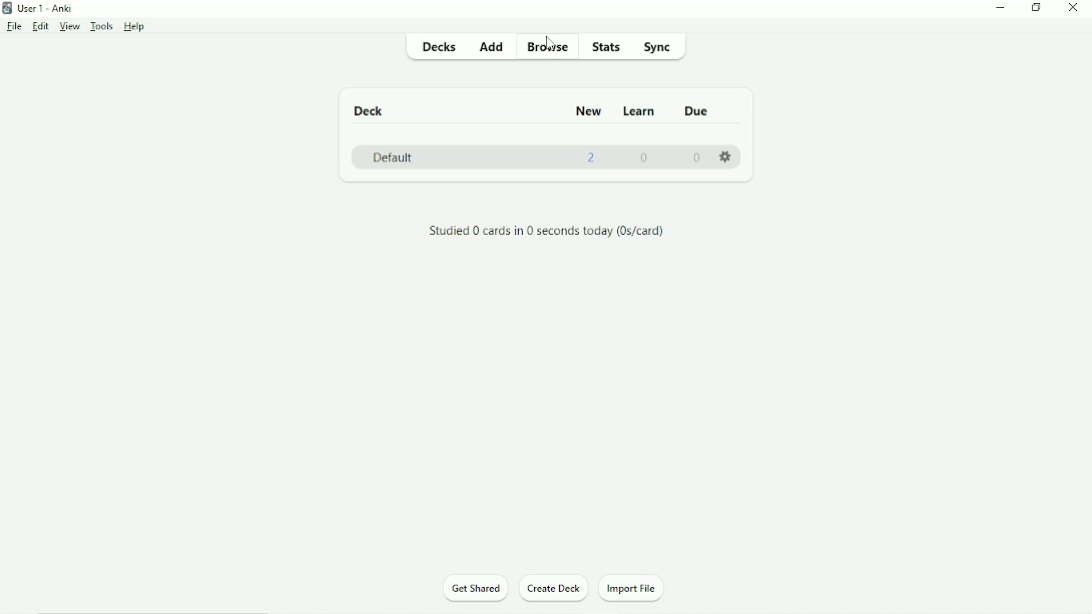 This screenshot has height=614, width=1092. I want to click on Restore down, so click(1037, 8).